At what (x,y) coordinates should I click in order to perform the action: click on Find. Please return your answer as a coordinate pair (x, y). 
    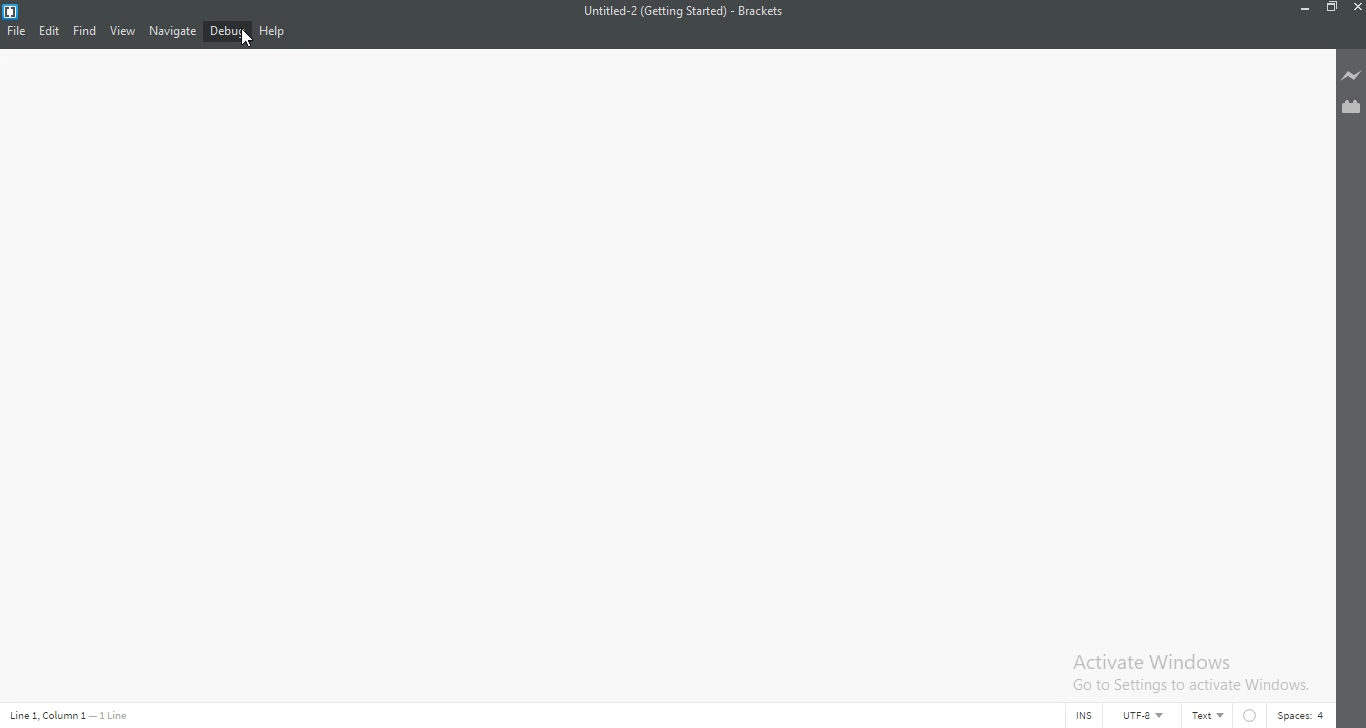
    Looking at the image, I should click on (84, 31).